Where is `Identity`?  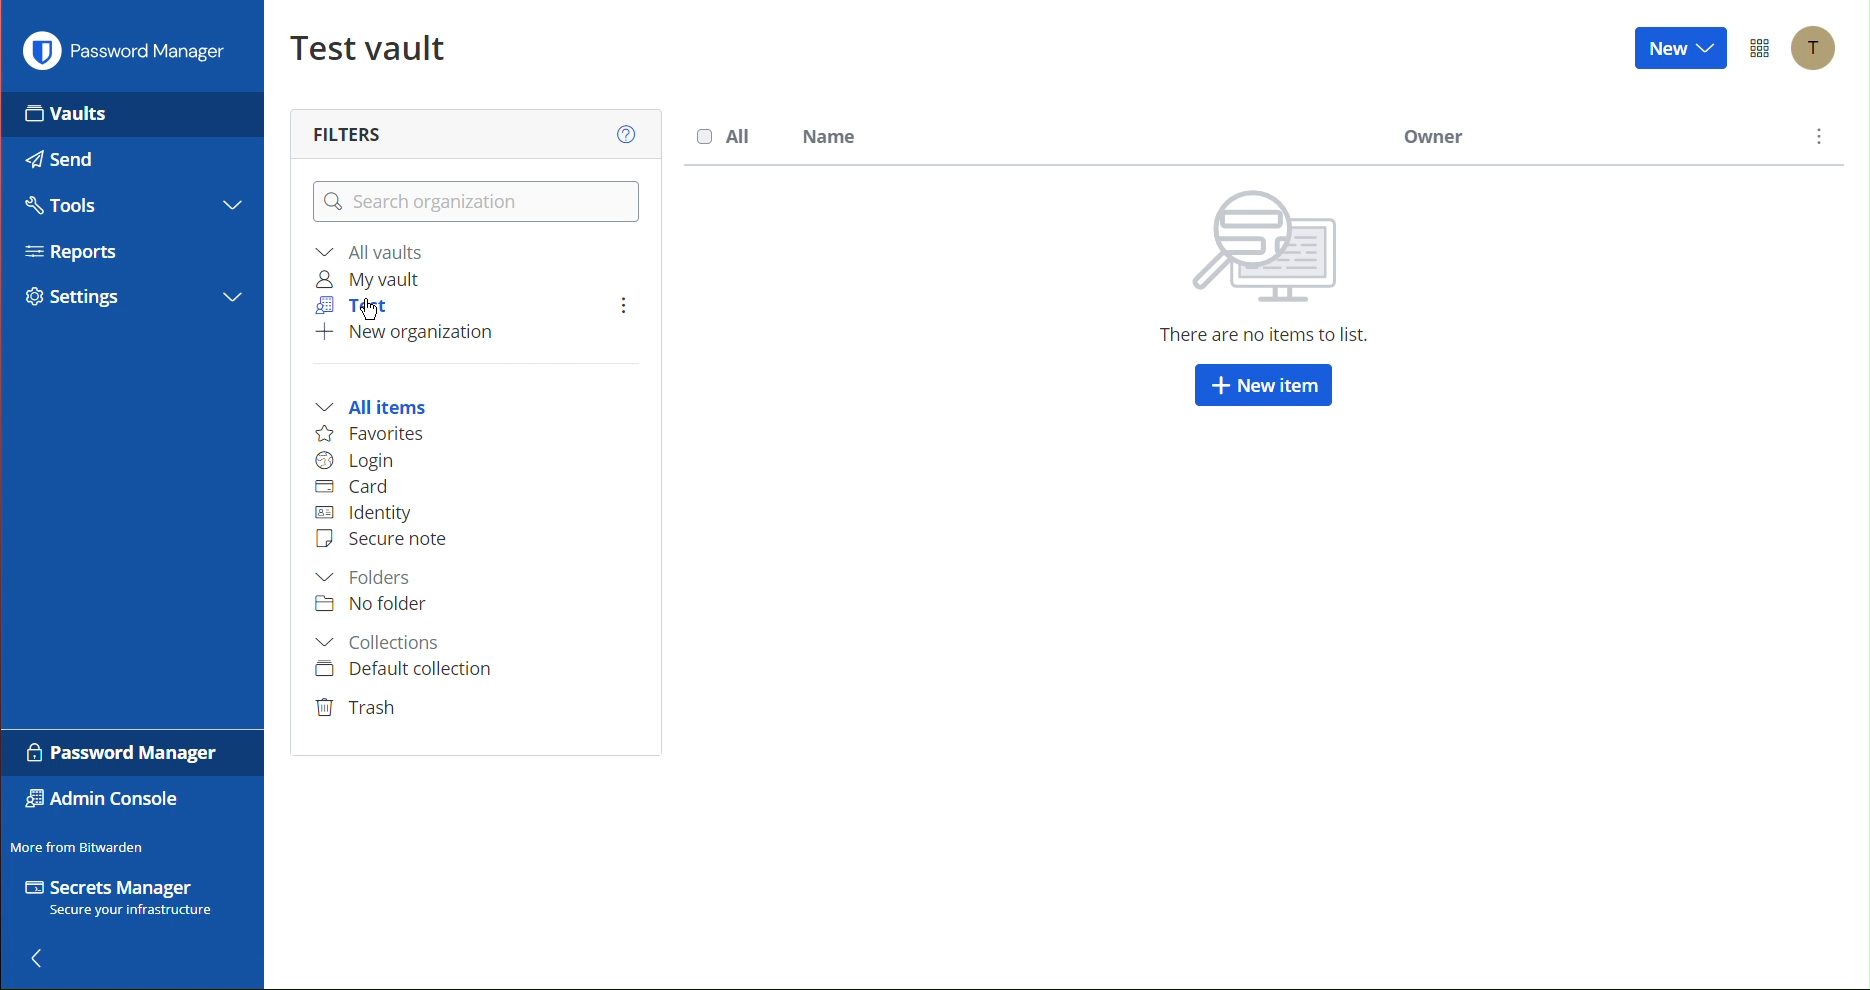
Identity is located at coordinates (373, 513).